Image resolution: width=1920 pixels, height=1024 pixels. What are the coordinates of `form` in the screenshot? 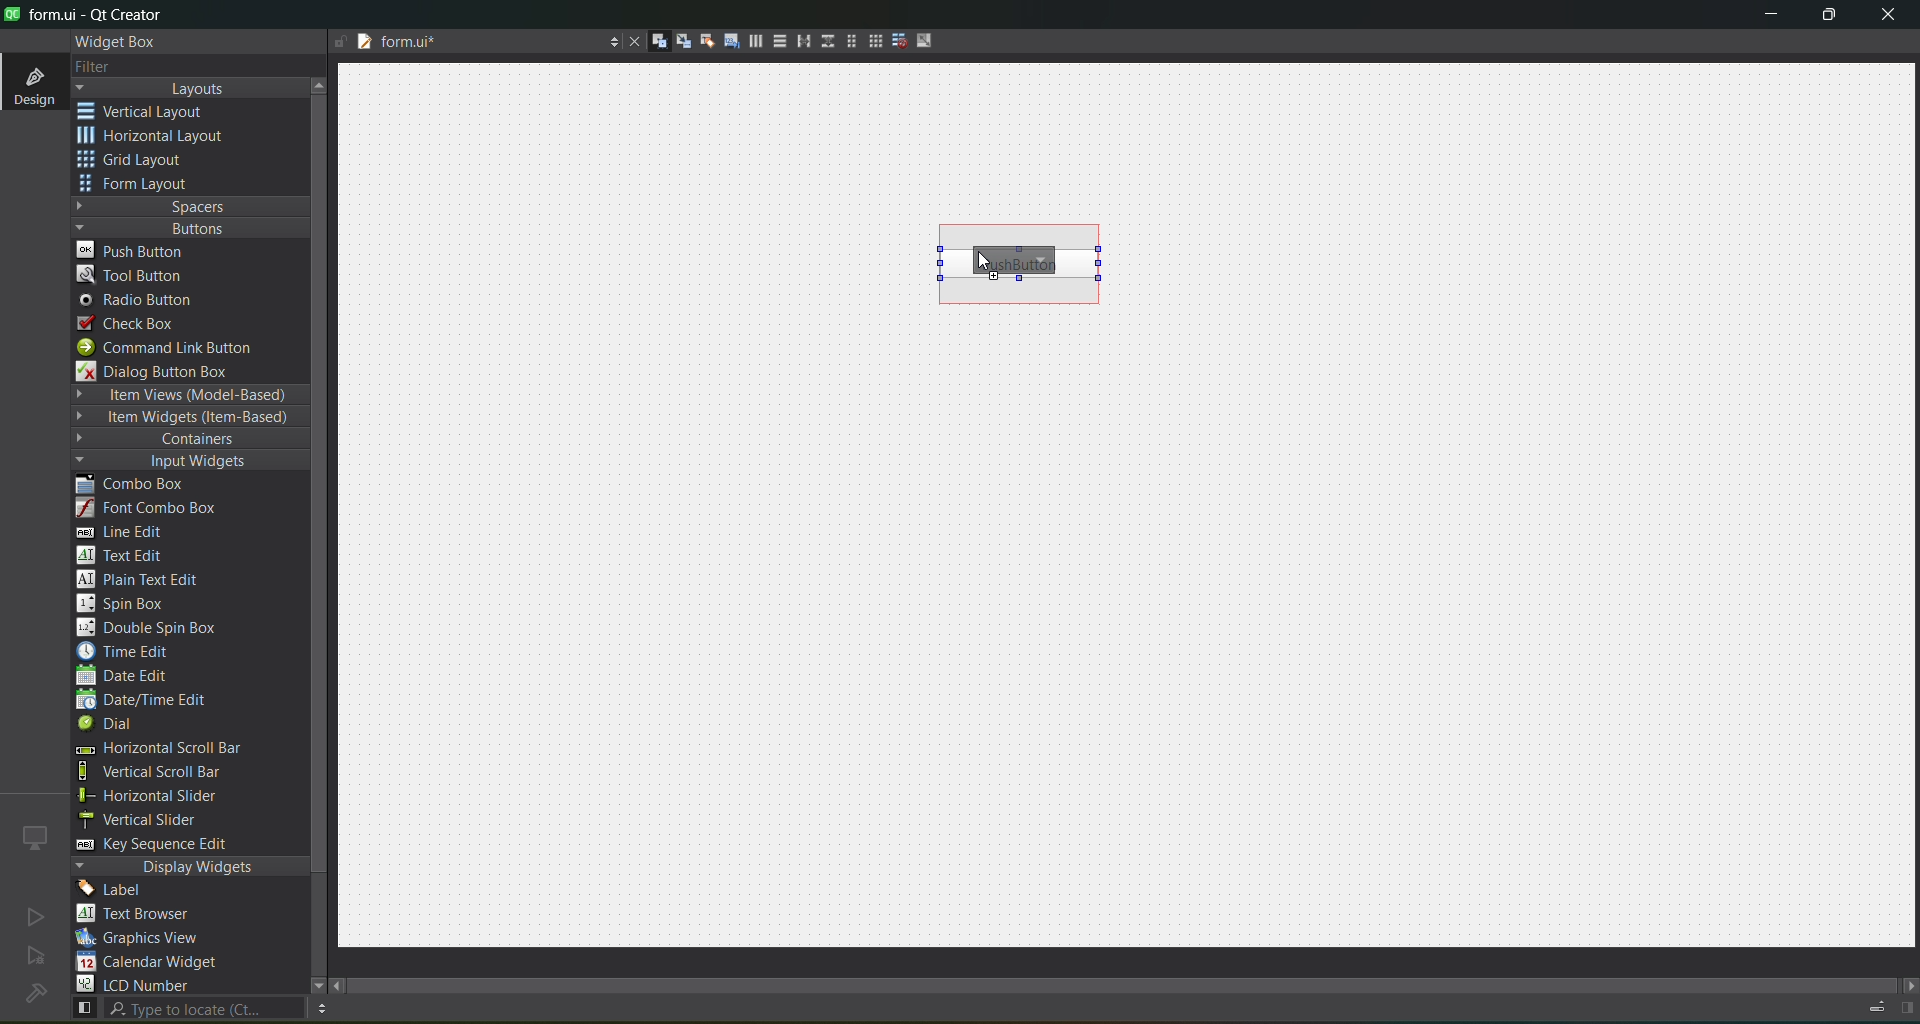 It's located at (140, 184).